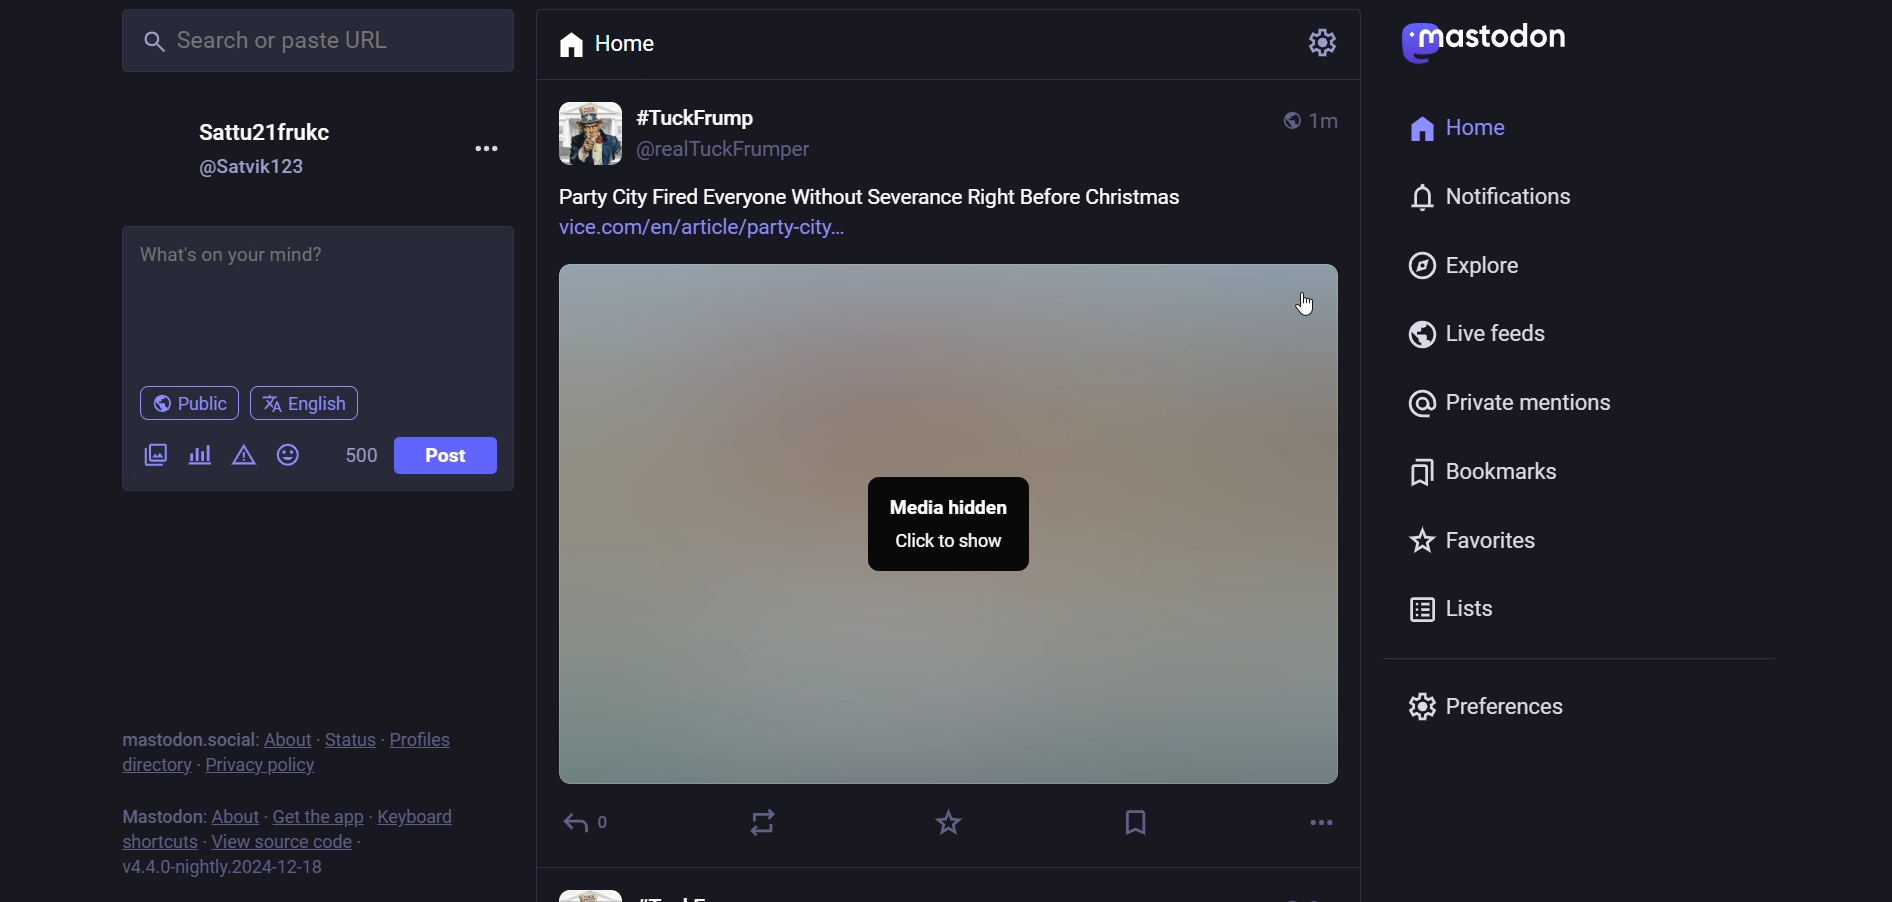 The image size is (1892, 902). I want to click on Home, so click(620, 48).